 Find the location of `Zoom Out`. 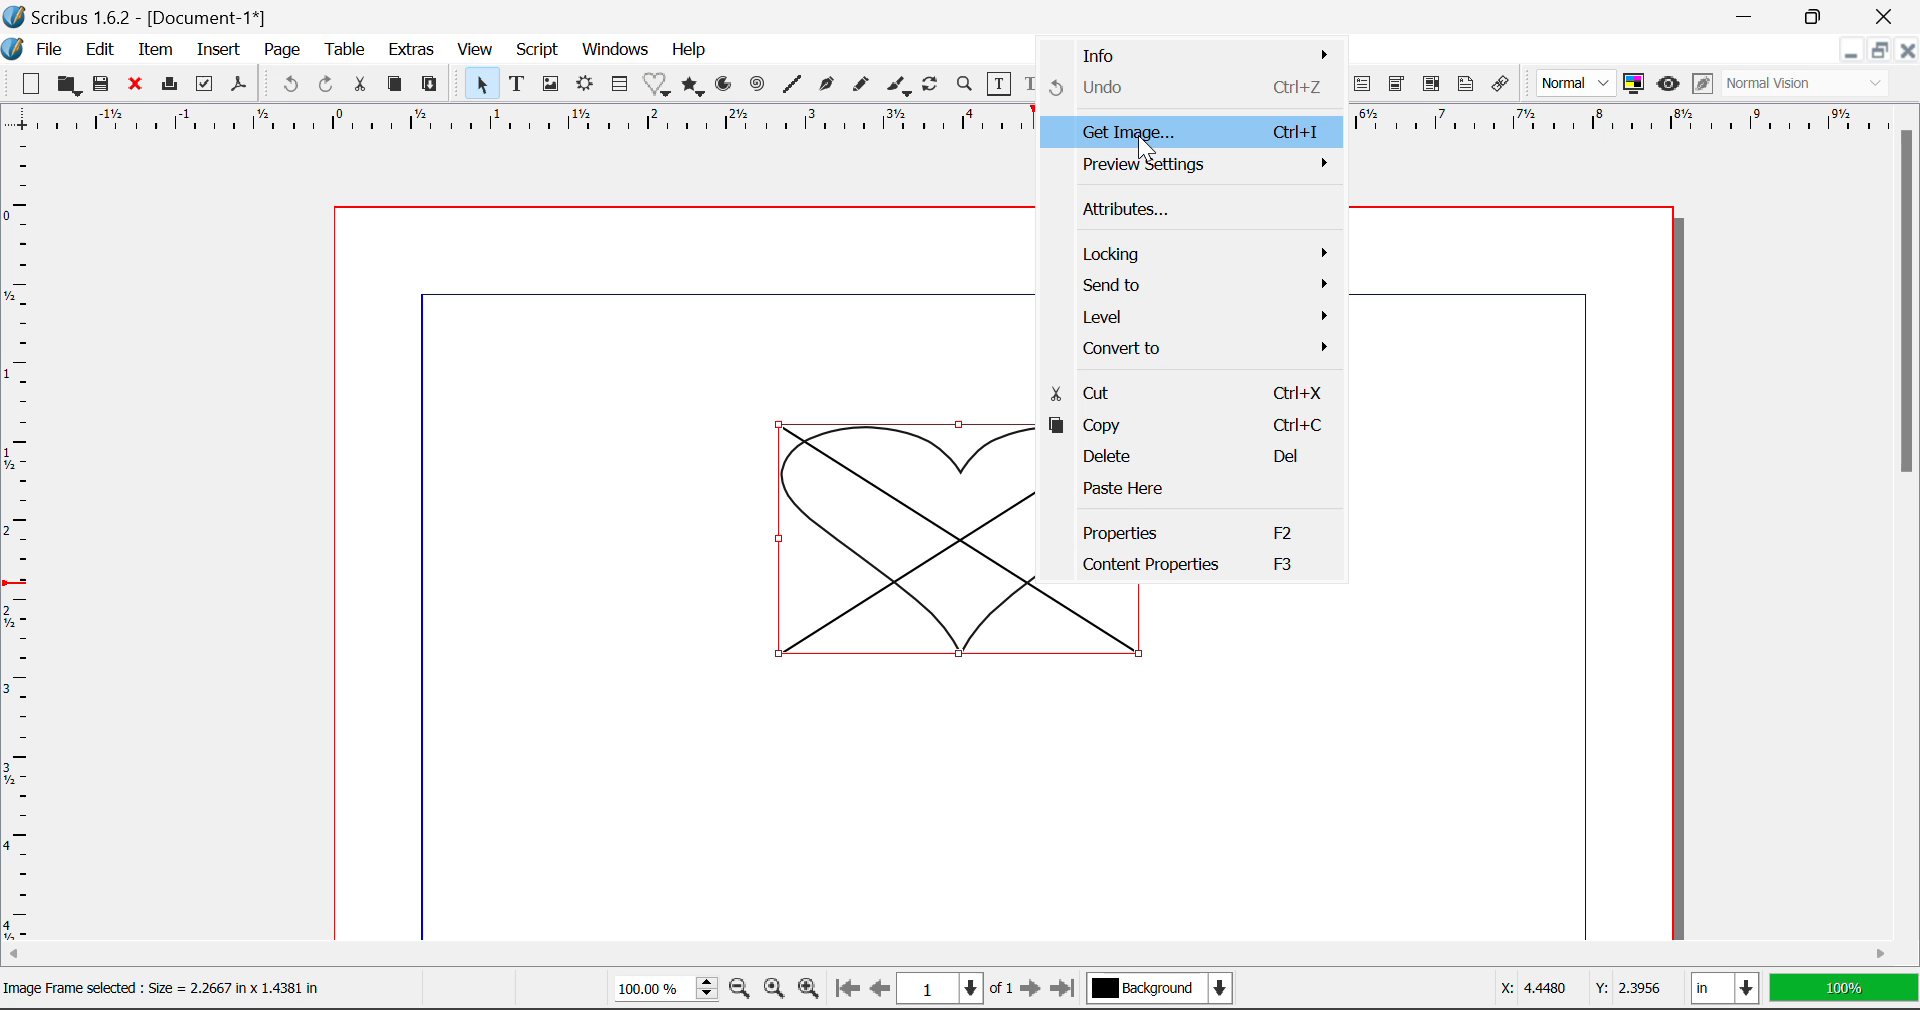

Zoom Out is located at coordinates (740, 990).